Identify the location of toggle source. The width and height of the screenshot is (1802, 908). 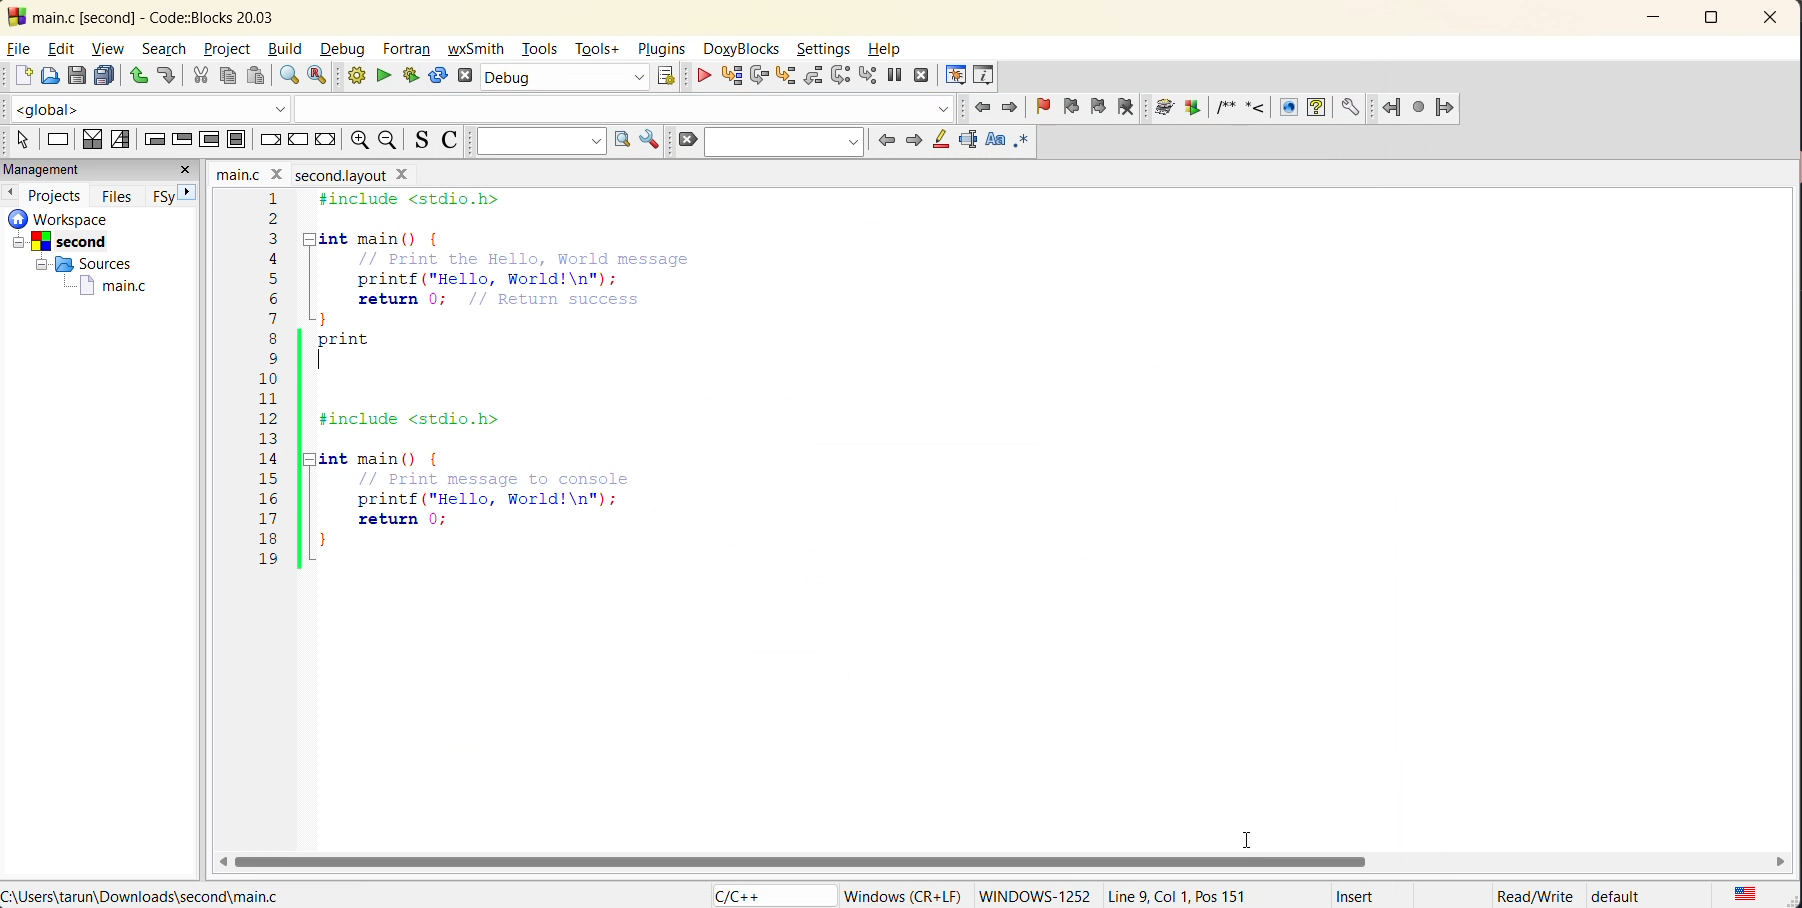
(425, 143).